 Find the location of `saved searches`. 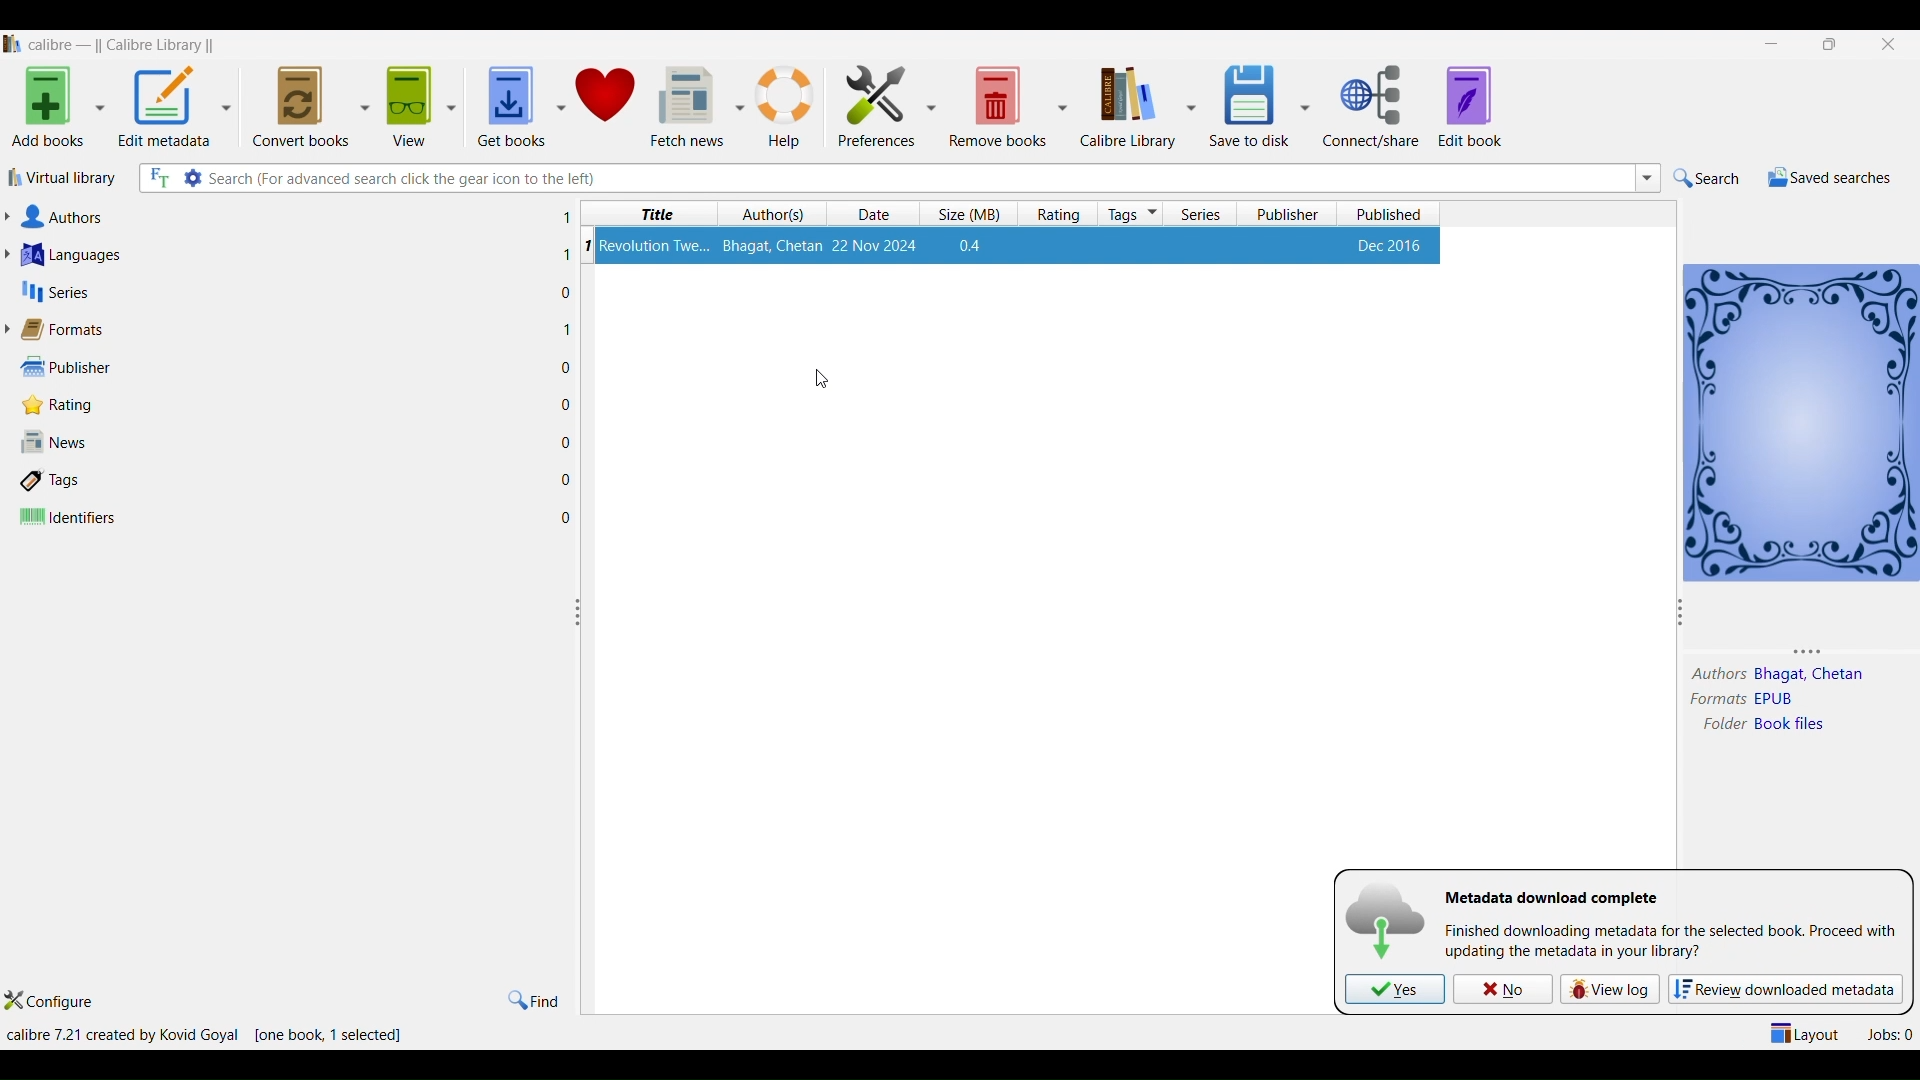

saved searches is located at coordinates (1825, 176).